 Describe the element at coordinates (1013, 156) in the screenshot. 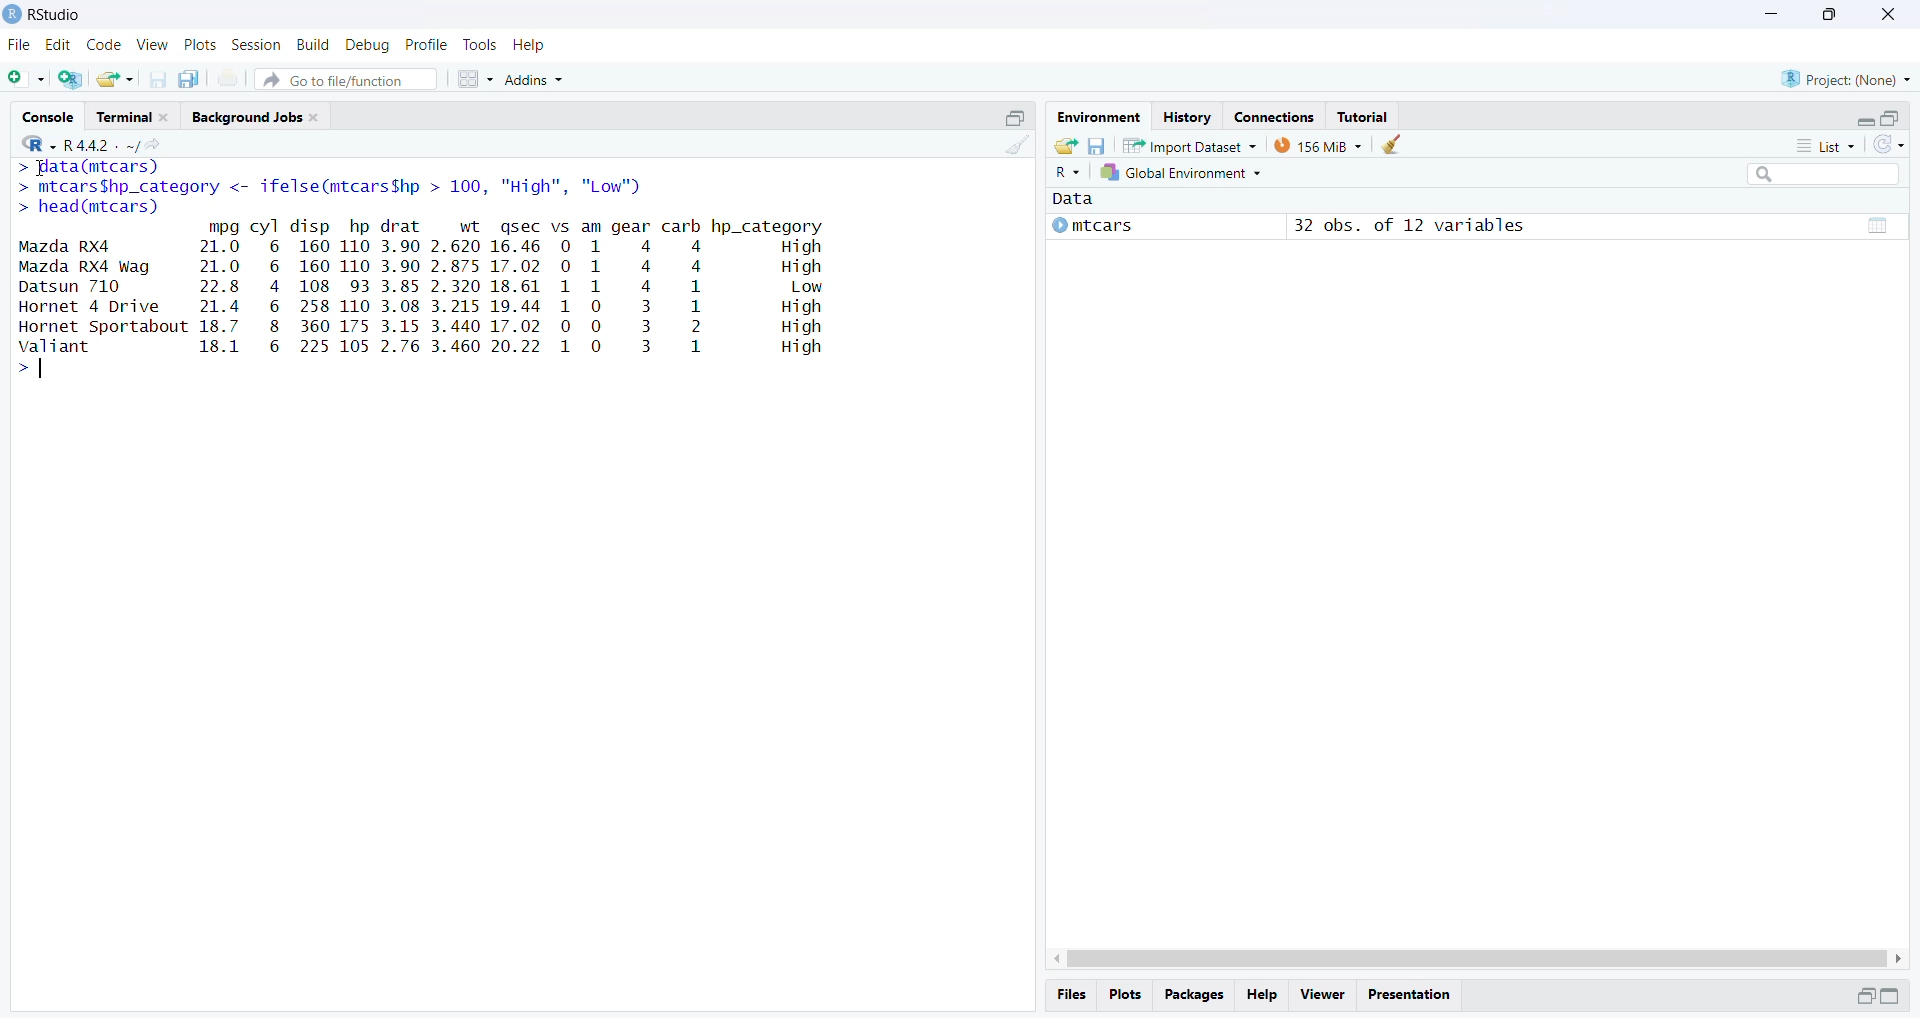

I see `Clear console (Ctrl +L)` at that location.